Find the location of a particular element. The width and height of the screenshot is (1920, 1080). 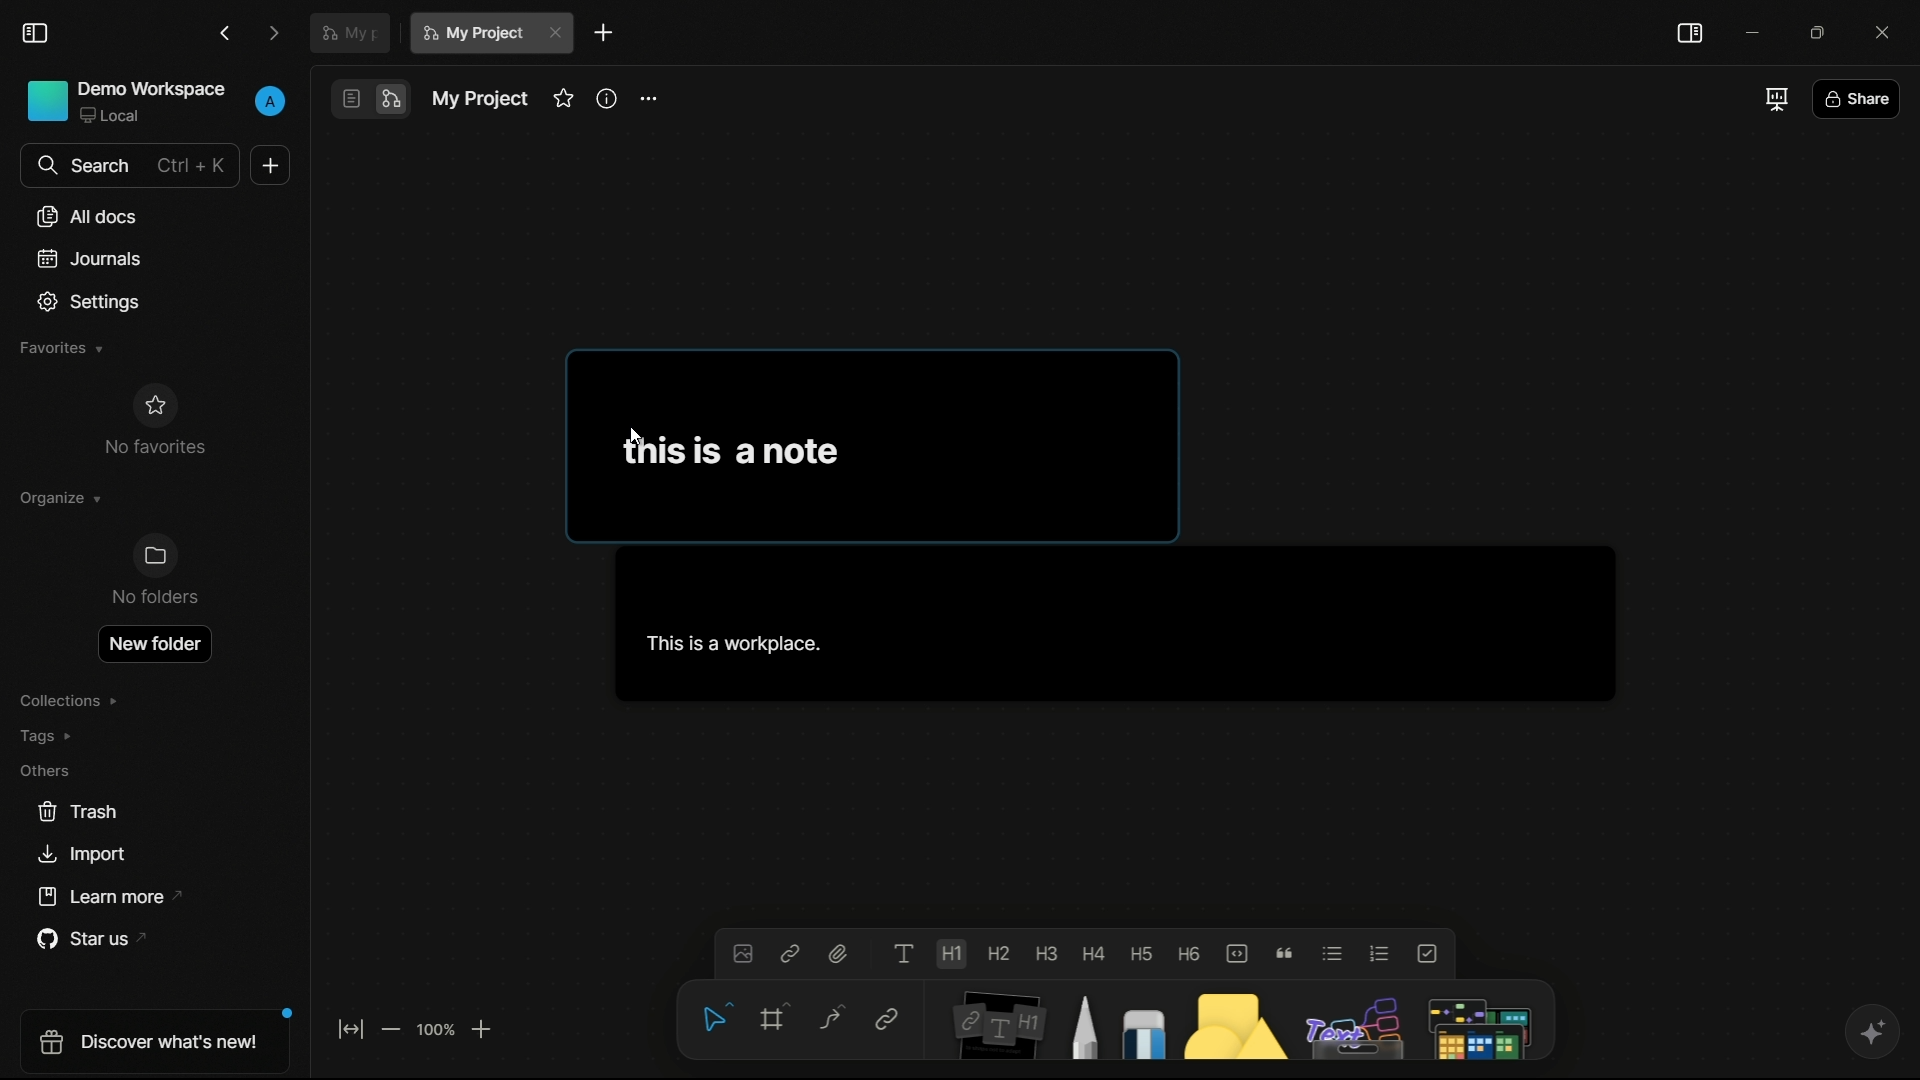

toggle sidebar is located at coordinates (37, 35).